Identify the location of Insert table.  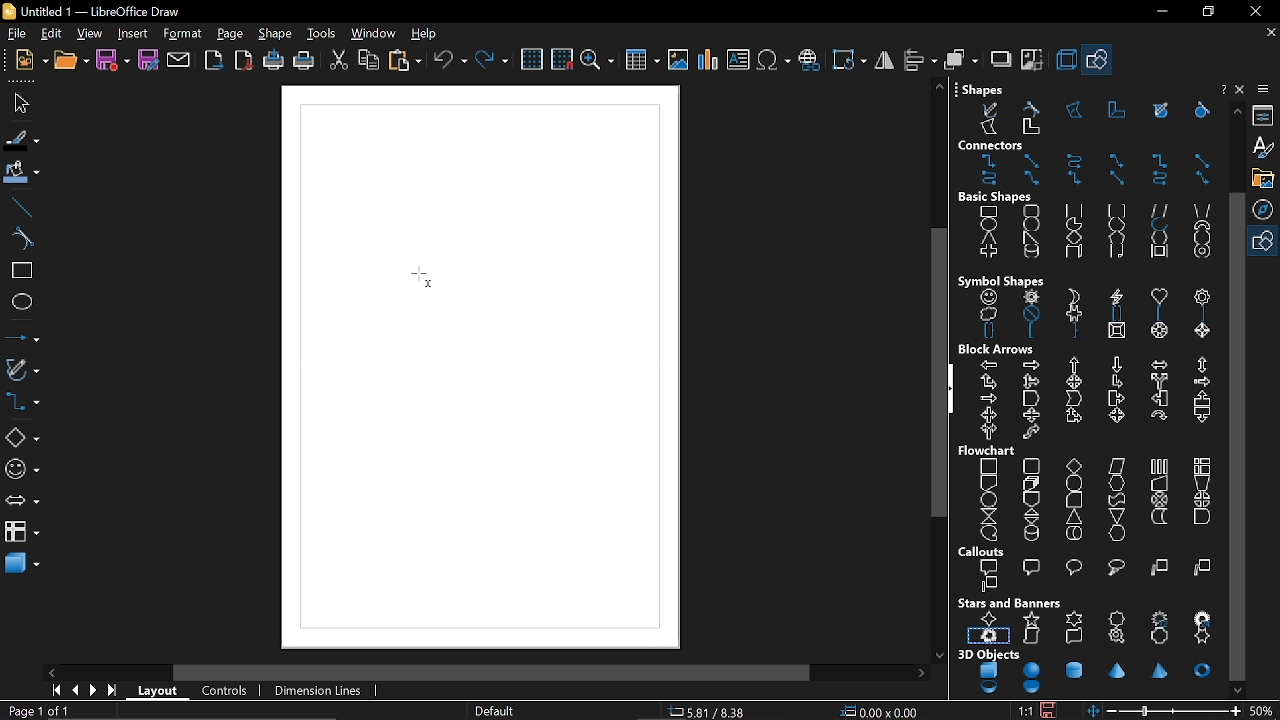
(641, 62).